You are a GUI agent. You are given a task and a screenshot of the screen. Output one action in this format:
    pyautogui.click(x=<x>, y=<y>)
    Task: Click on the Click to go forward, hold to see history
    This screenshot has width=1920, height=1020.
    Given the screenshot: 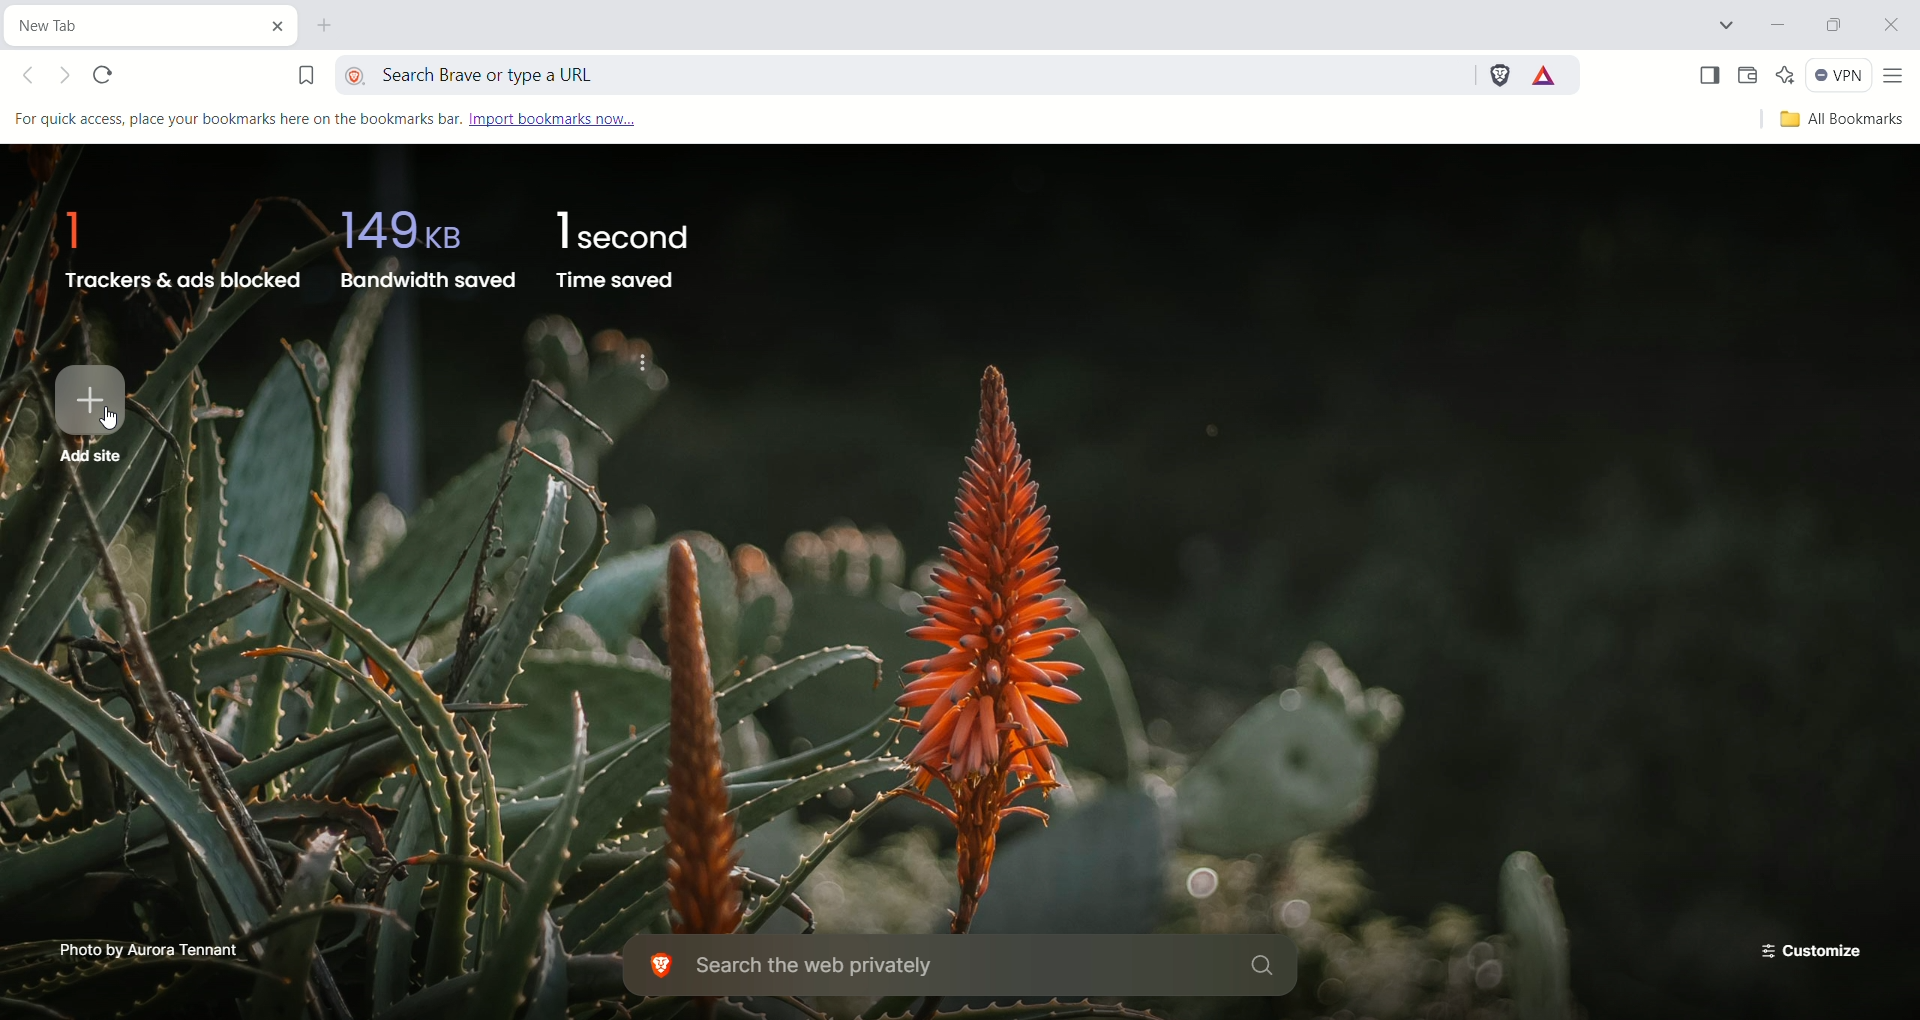 What is the action you would take?
    pyautogui.click(x=68, y=79)
    